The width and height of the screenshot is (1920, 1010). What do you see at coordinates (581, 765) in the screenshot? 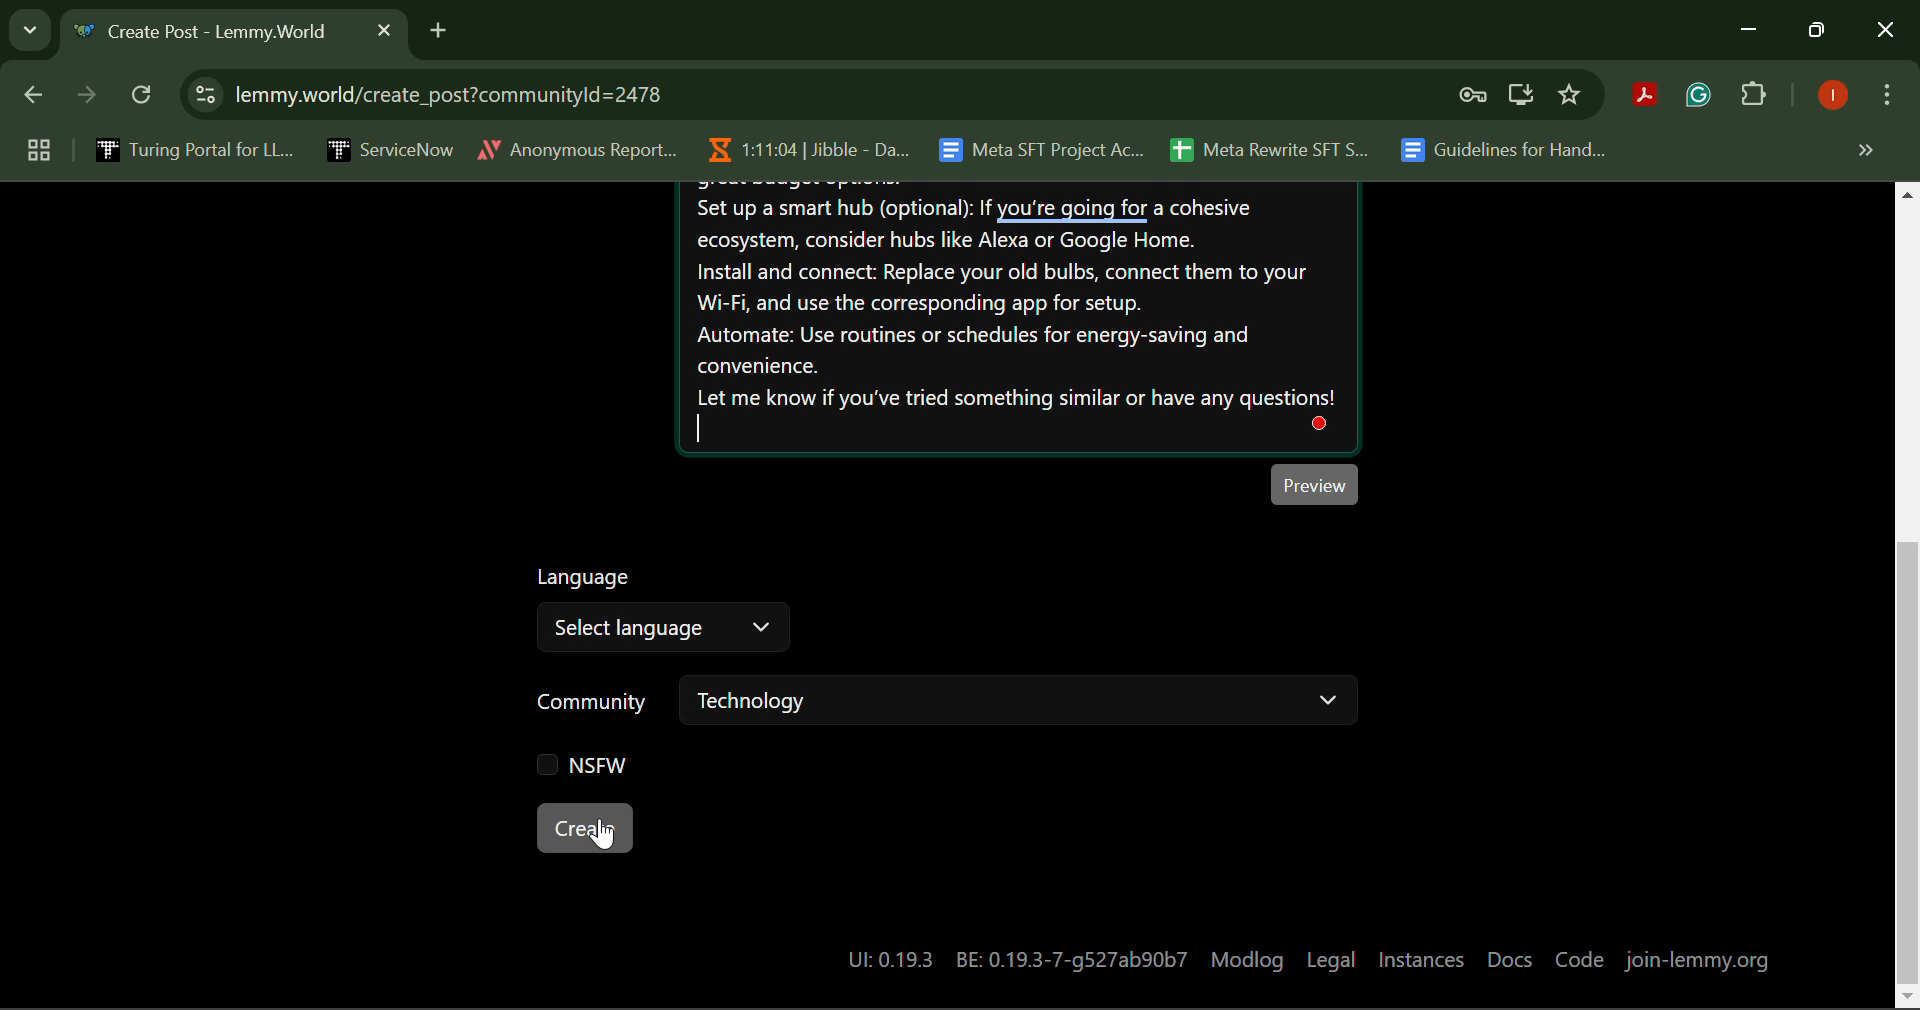
I see `NSFW Checkbox` at bounding box center [581, 765].